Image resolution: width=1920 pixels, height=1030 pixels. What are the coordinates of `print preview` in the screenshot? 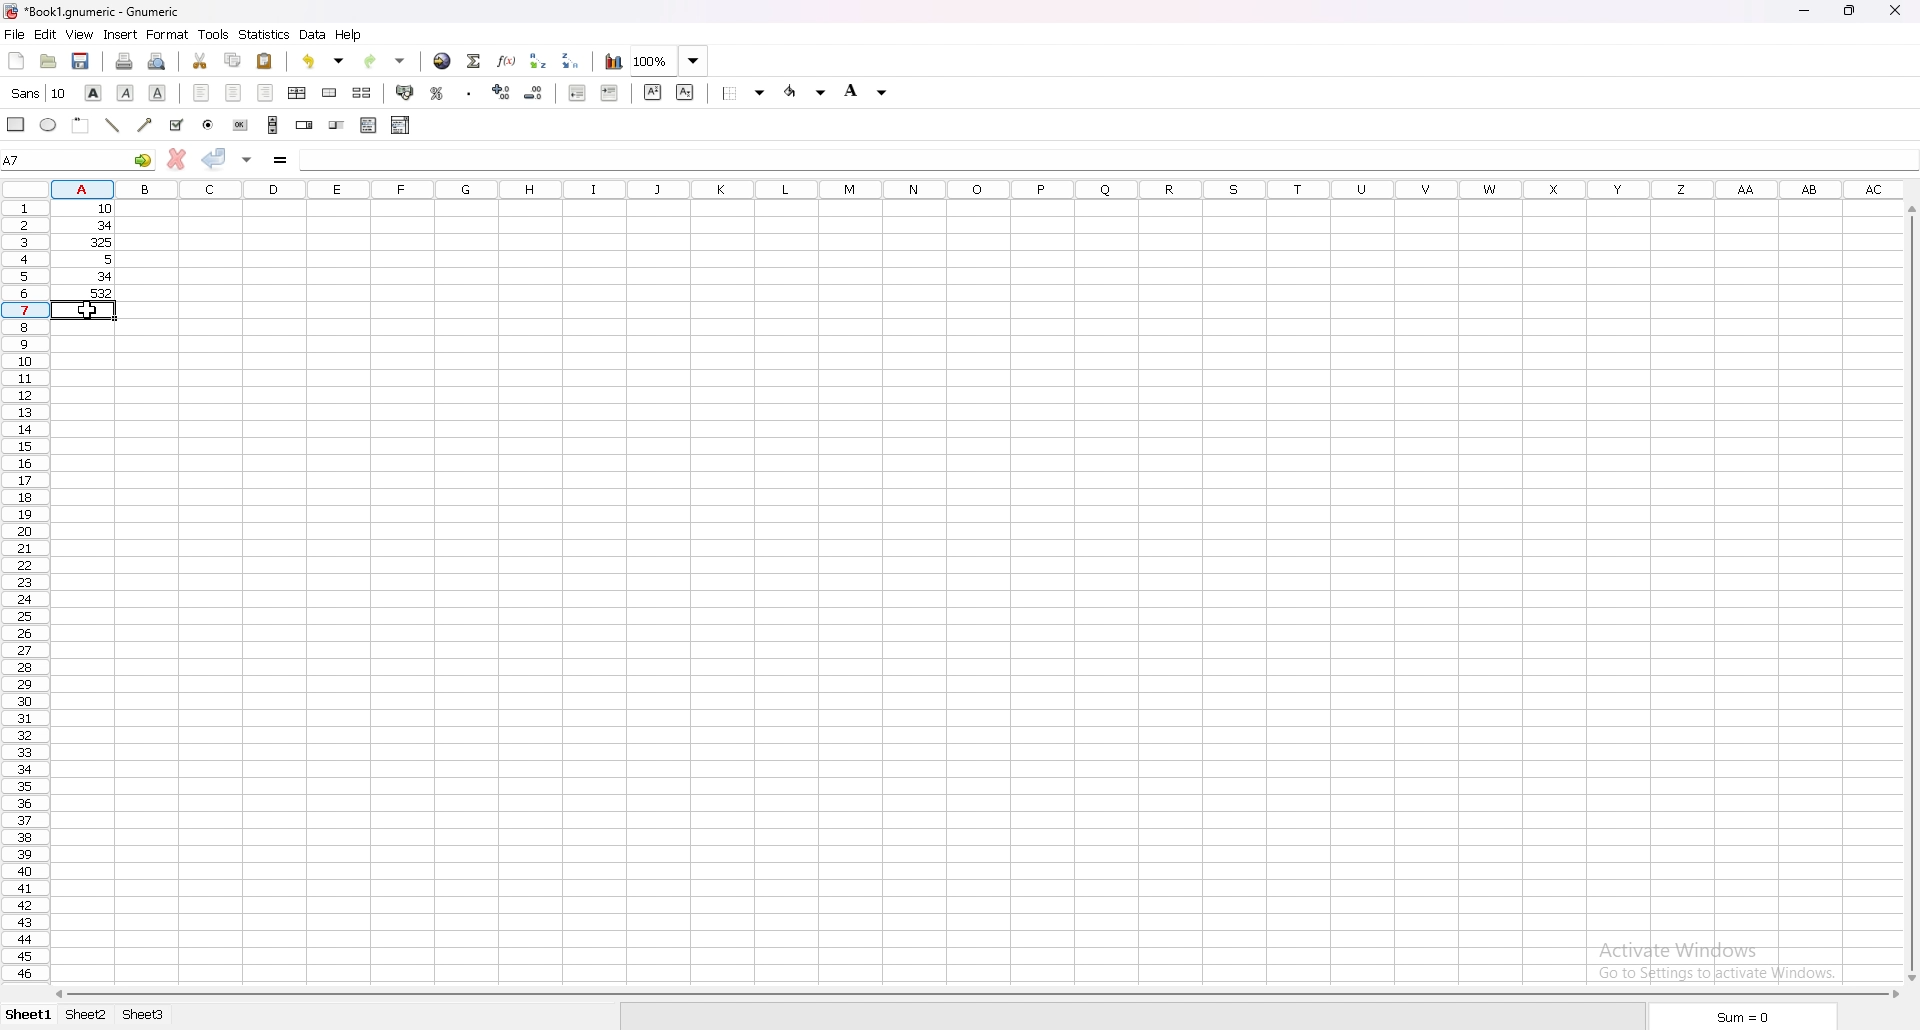 It's located at (158, 61).